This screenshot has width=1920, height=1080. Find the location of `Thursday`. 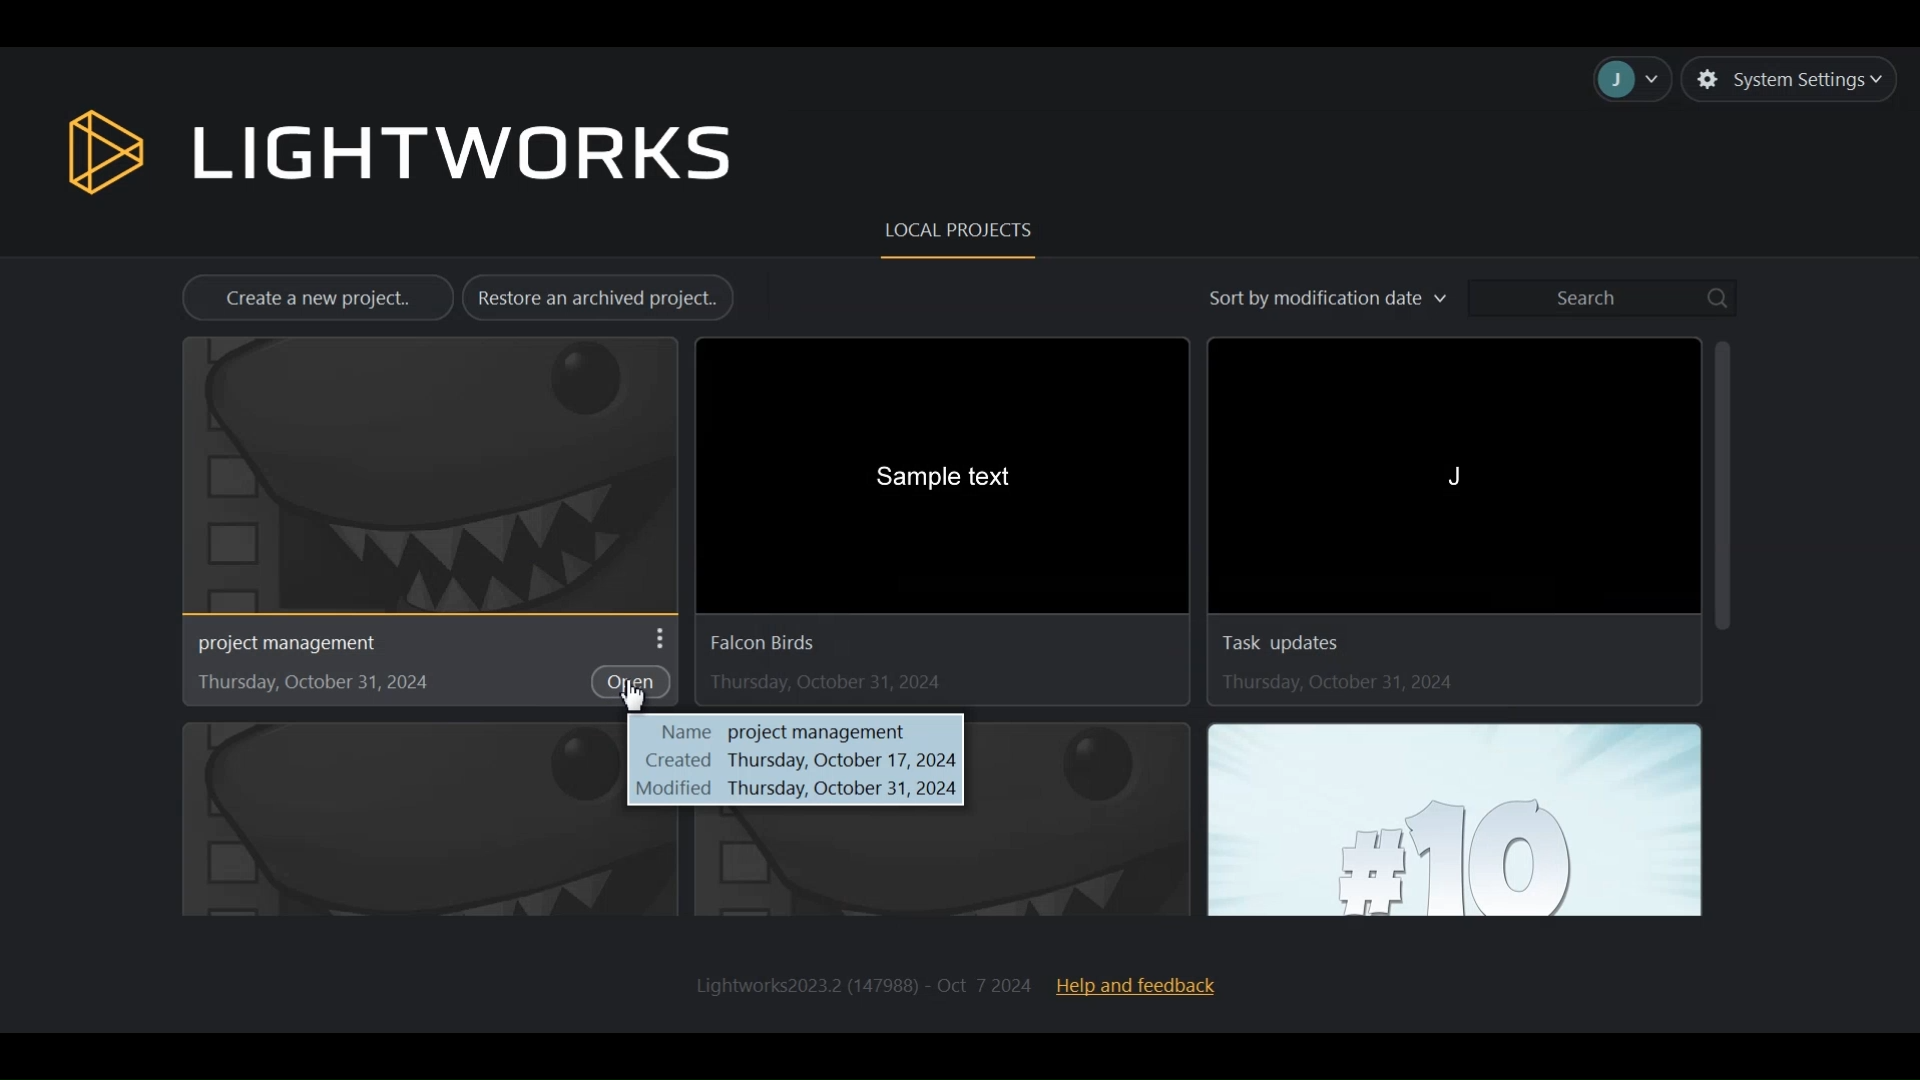

Thursday is located at coordinates (1352, 683).